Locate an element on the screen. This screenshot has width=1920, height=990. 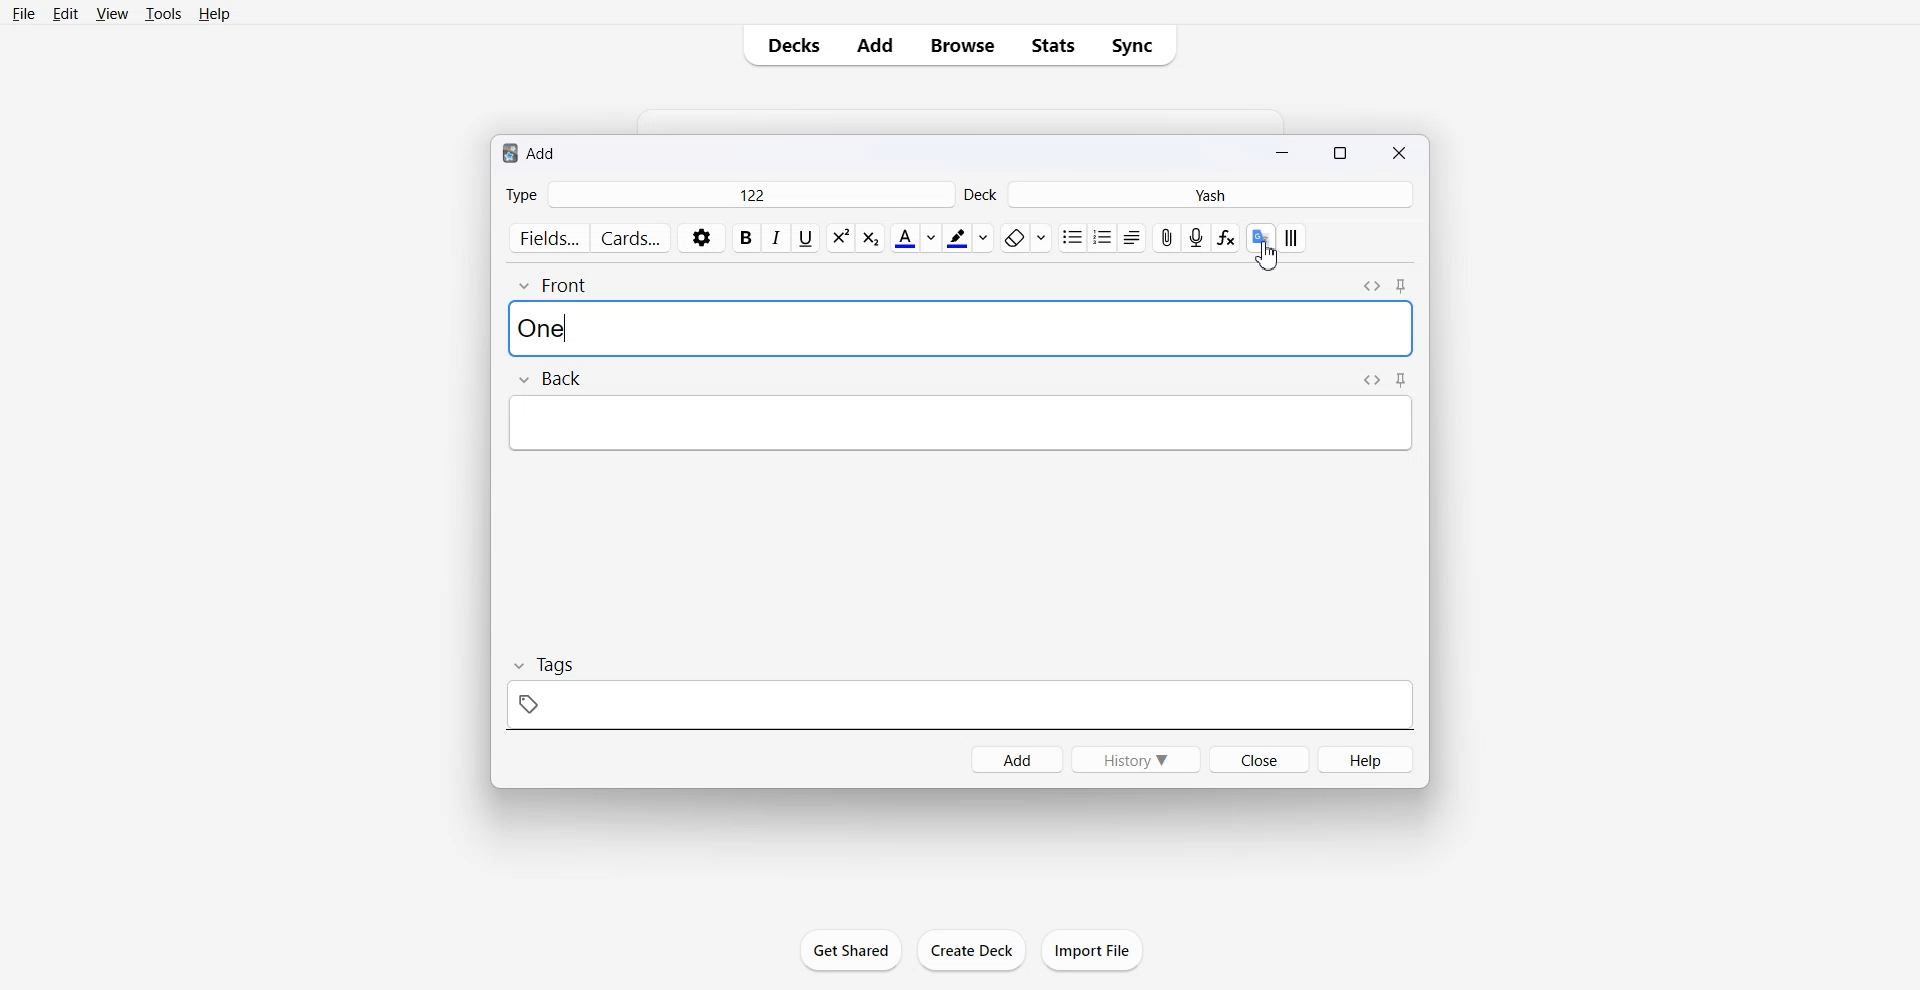
Equation is located at coordinates (1227, 239).